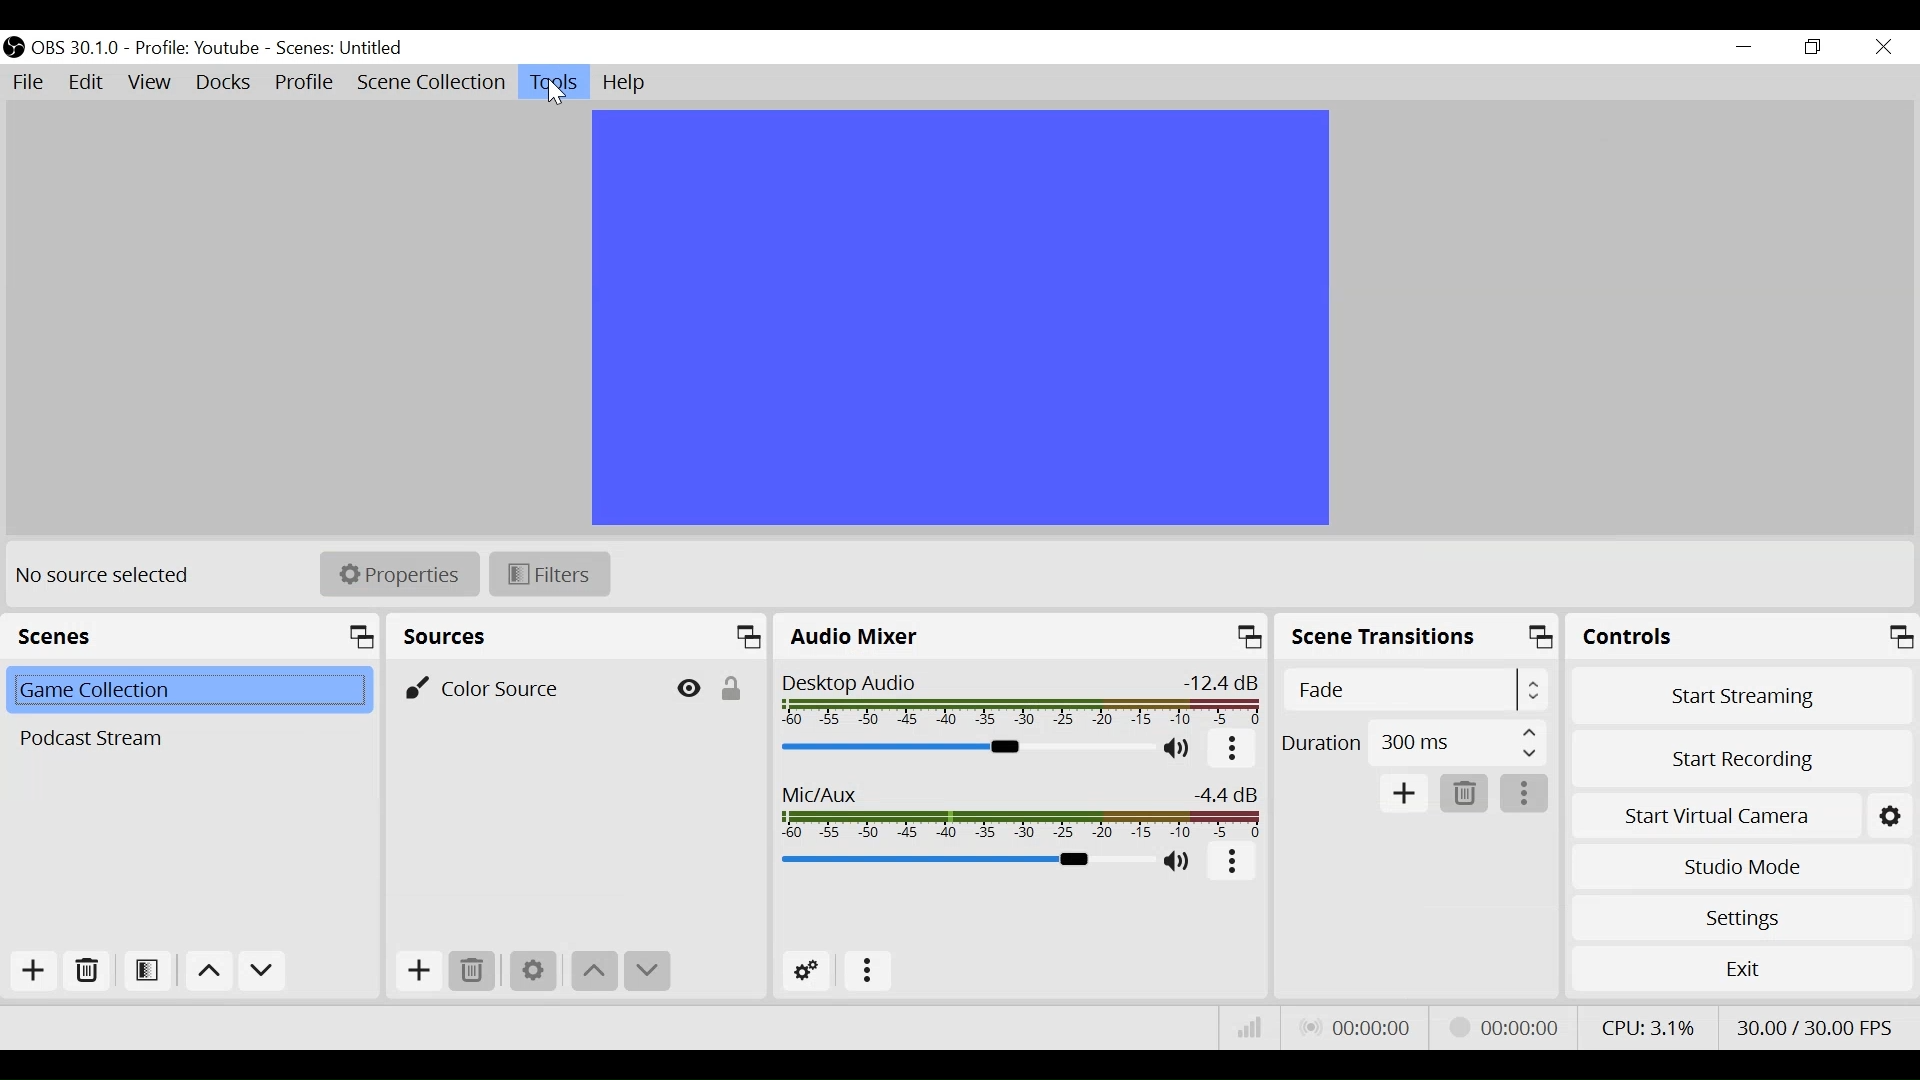 The image size is (1920, 1080). What do you see at coordinates (533, 973) in the screenshot?
I see `Settings` at bounding box center [533, 973].